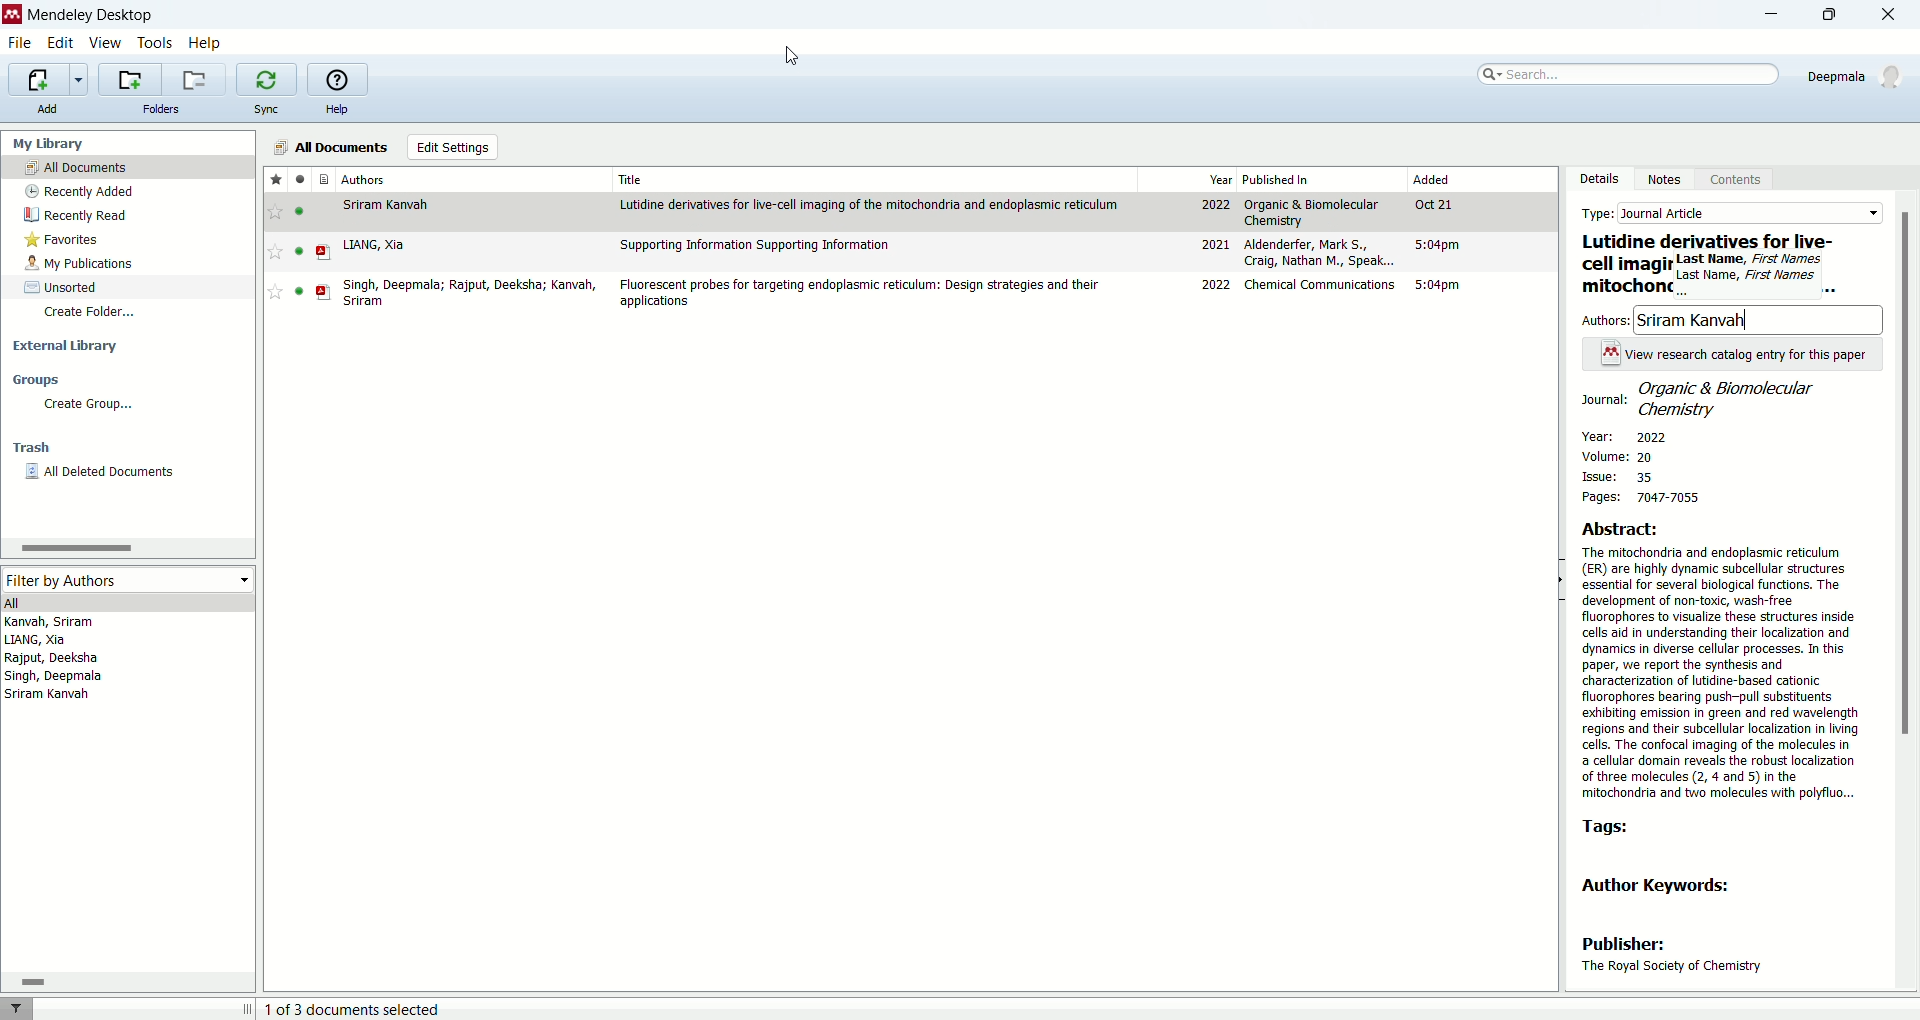  Describe the element at coordinates (88, 15) in the screenshot. I see `mendeley desktop` at that location.